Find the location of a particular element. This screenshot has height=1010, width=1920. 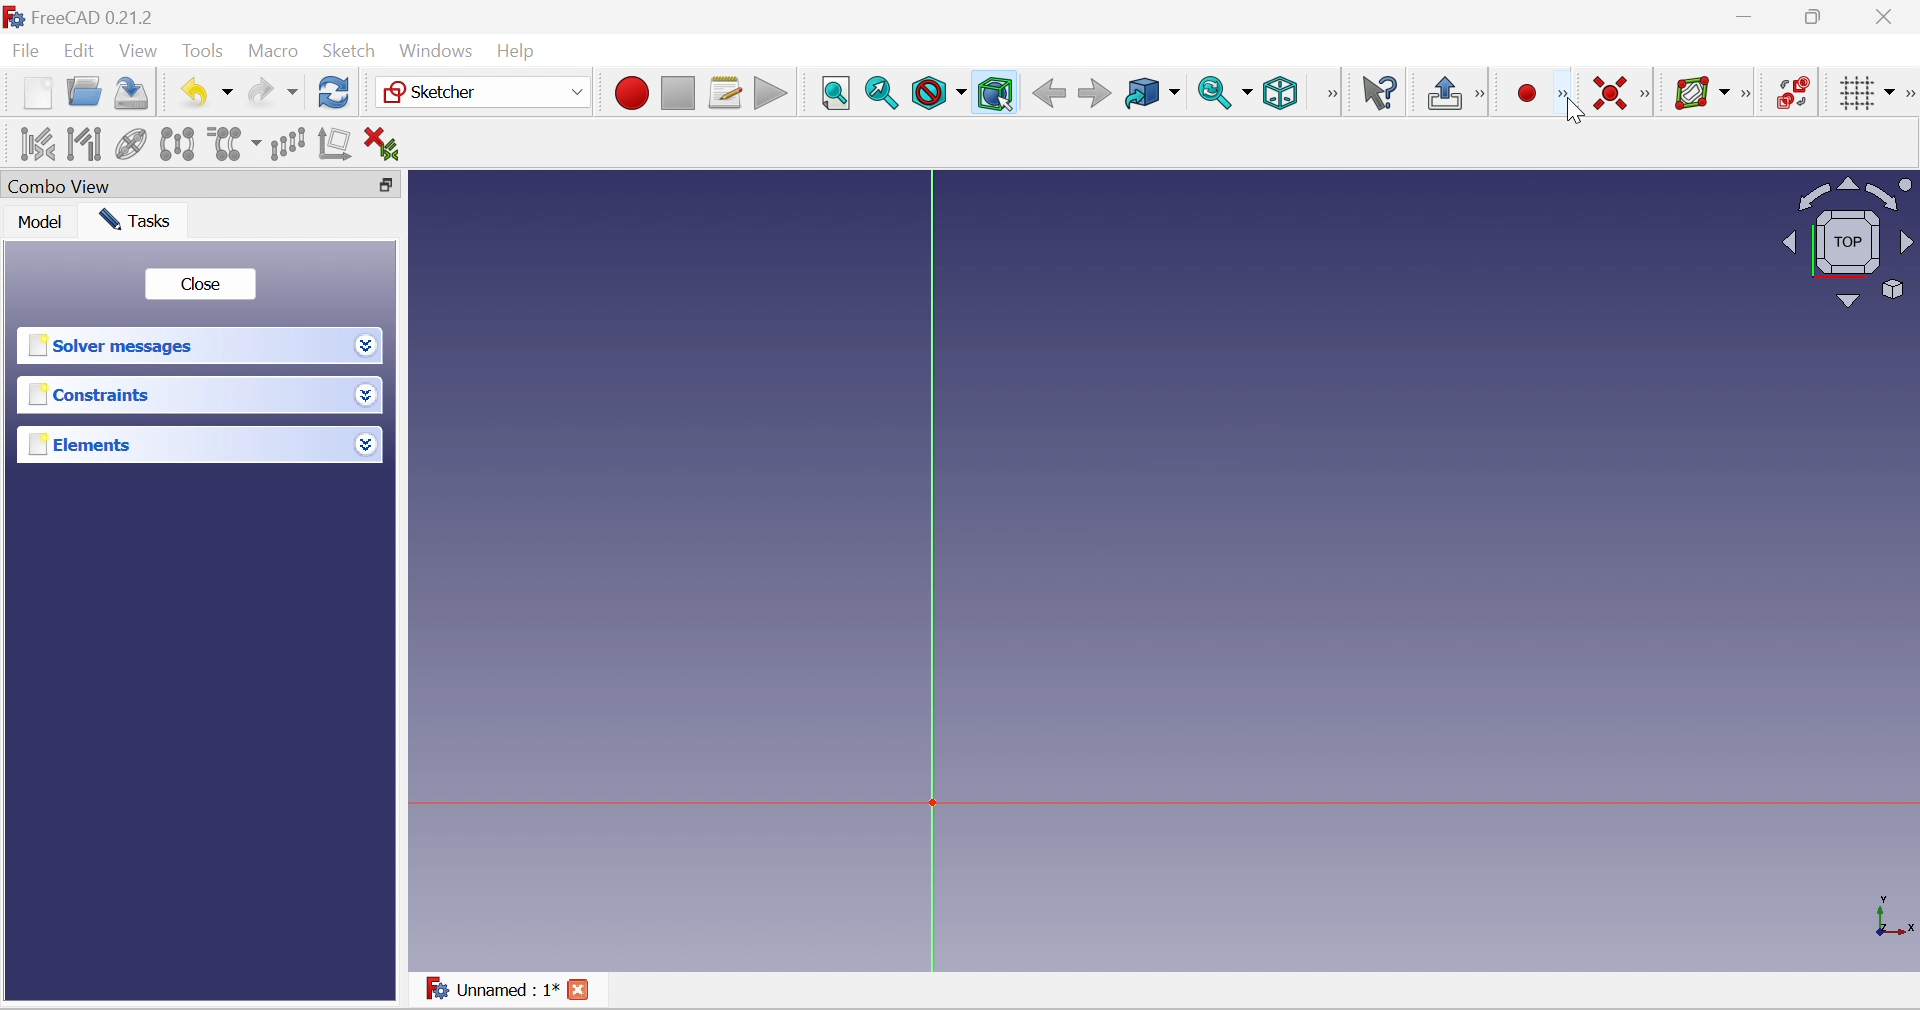

Select associated geometry is located at coordinates (84, 143).